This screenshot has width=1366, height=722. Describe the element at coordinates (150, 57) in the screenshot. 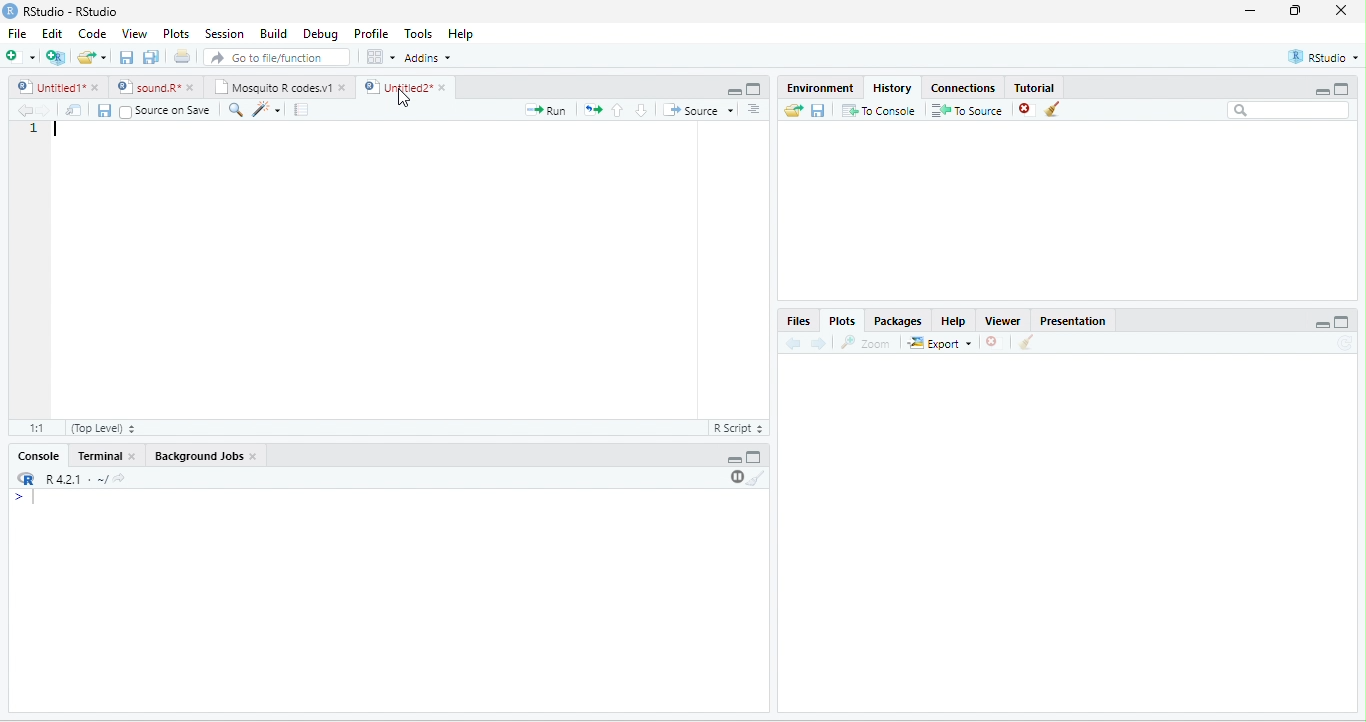

I see `save all` at that location.